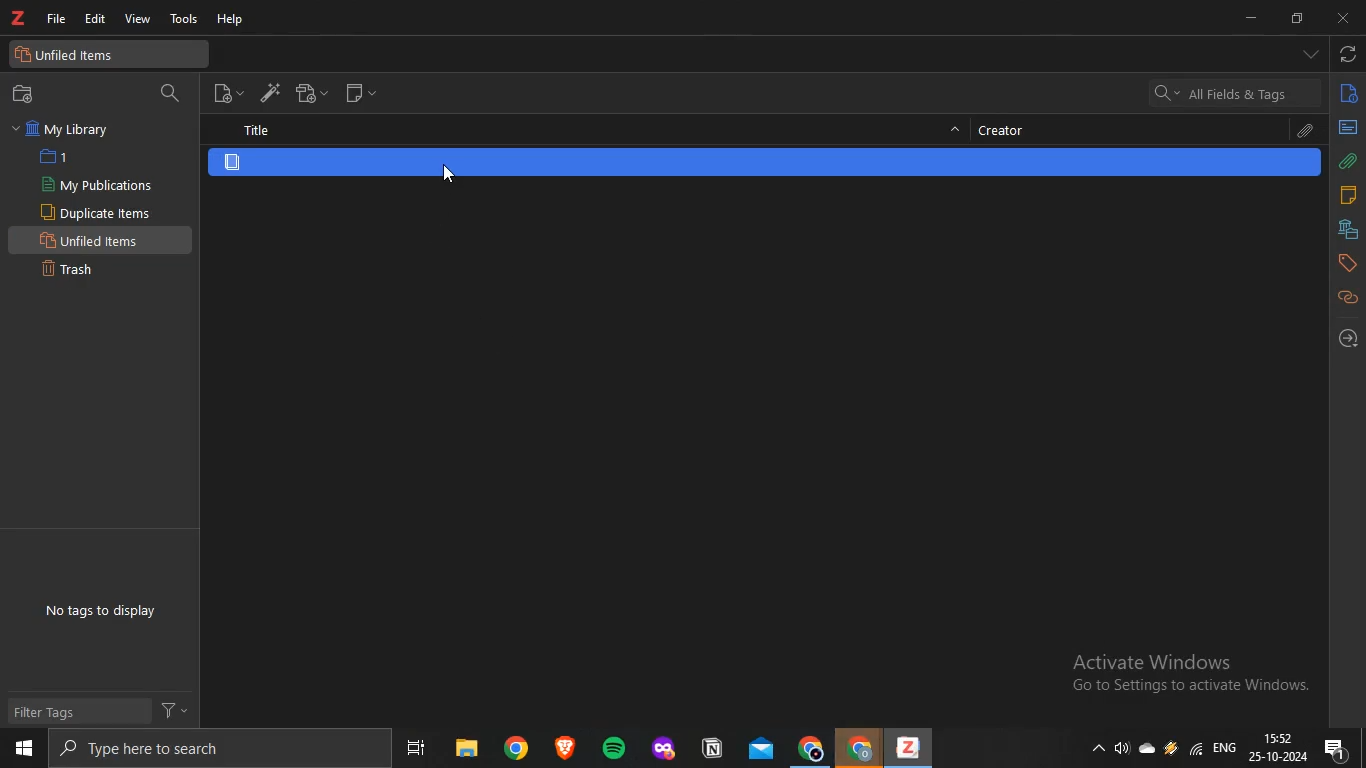  What do you see at coordinates (812, 747) in the screenshot?
I see `chrome` at bounding box center [812, 747].